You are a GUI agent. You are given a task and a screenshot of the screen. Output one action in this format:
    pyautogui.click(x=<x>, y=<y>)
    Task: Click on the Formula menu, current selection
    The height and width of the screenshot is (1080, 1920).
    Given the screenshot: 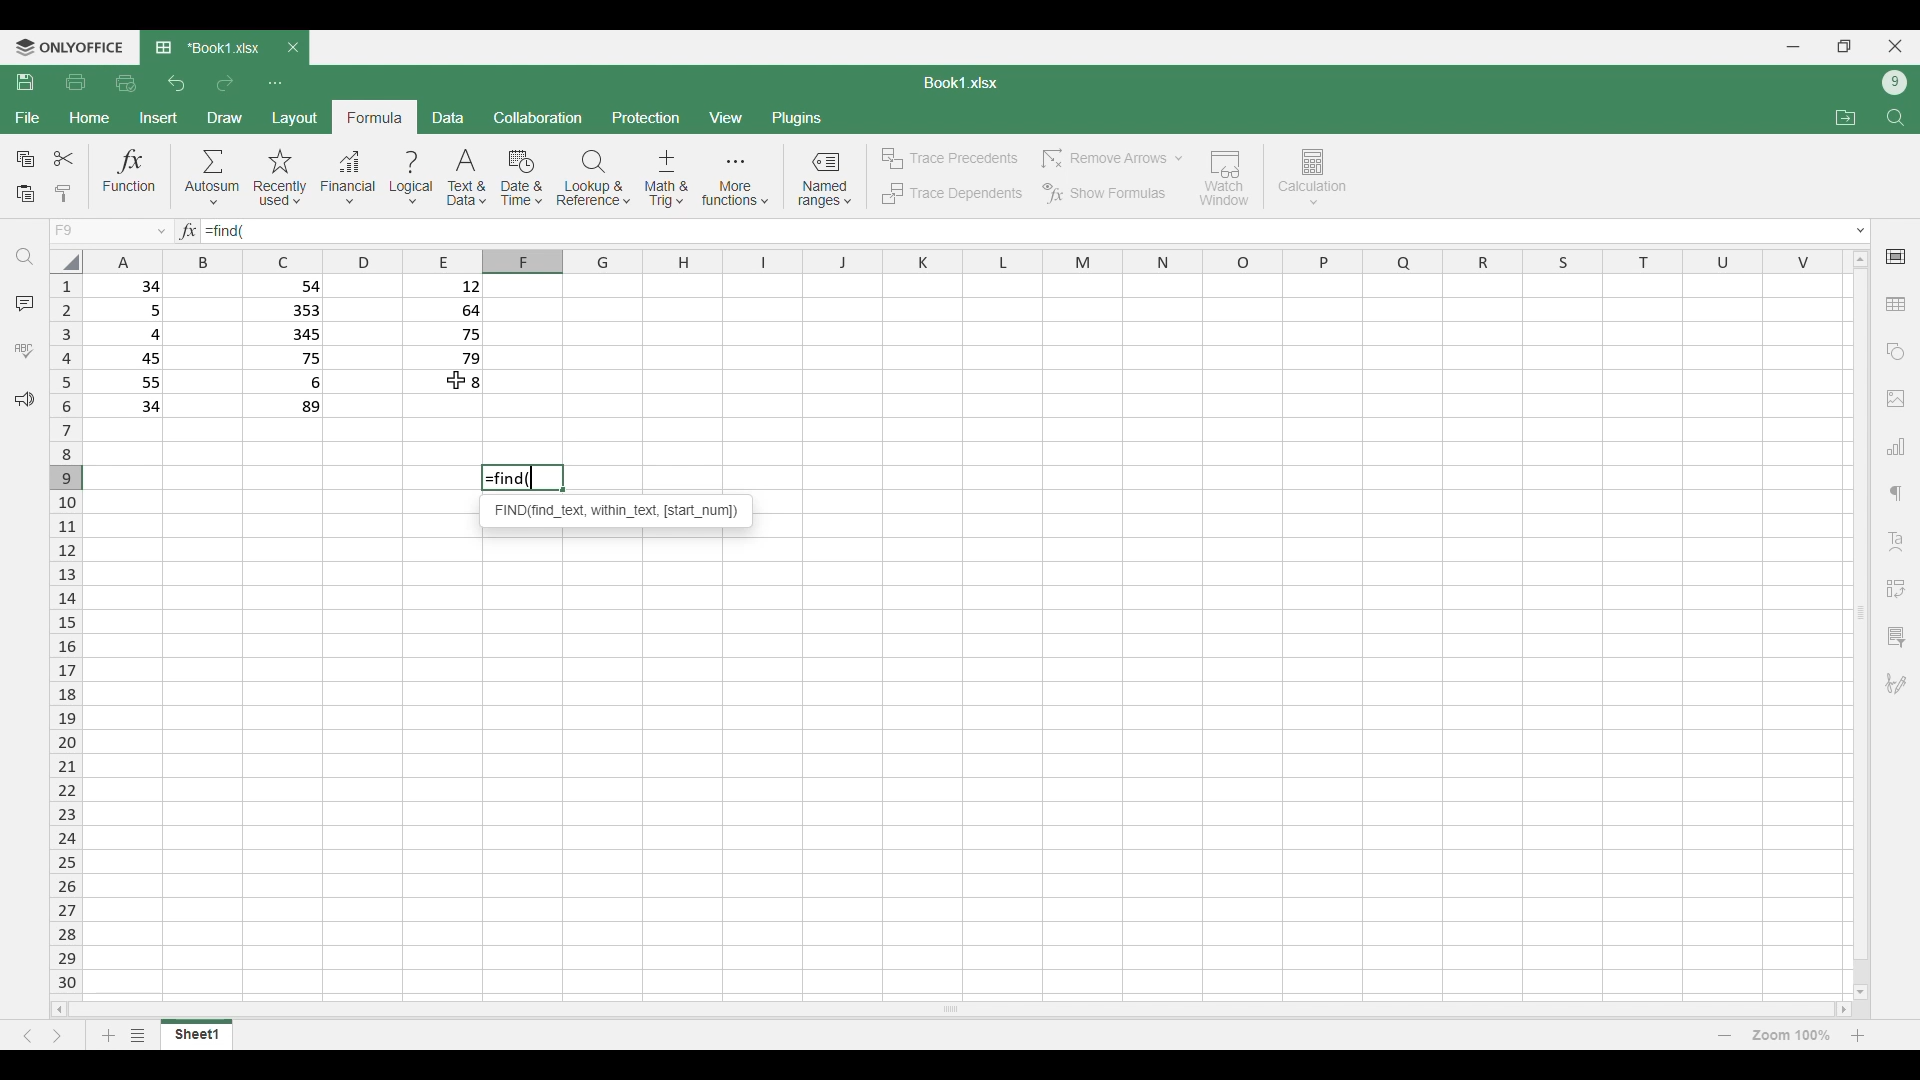 What is the action you would take?
    pyautogui.click(x=376, y=117)
    